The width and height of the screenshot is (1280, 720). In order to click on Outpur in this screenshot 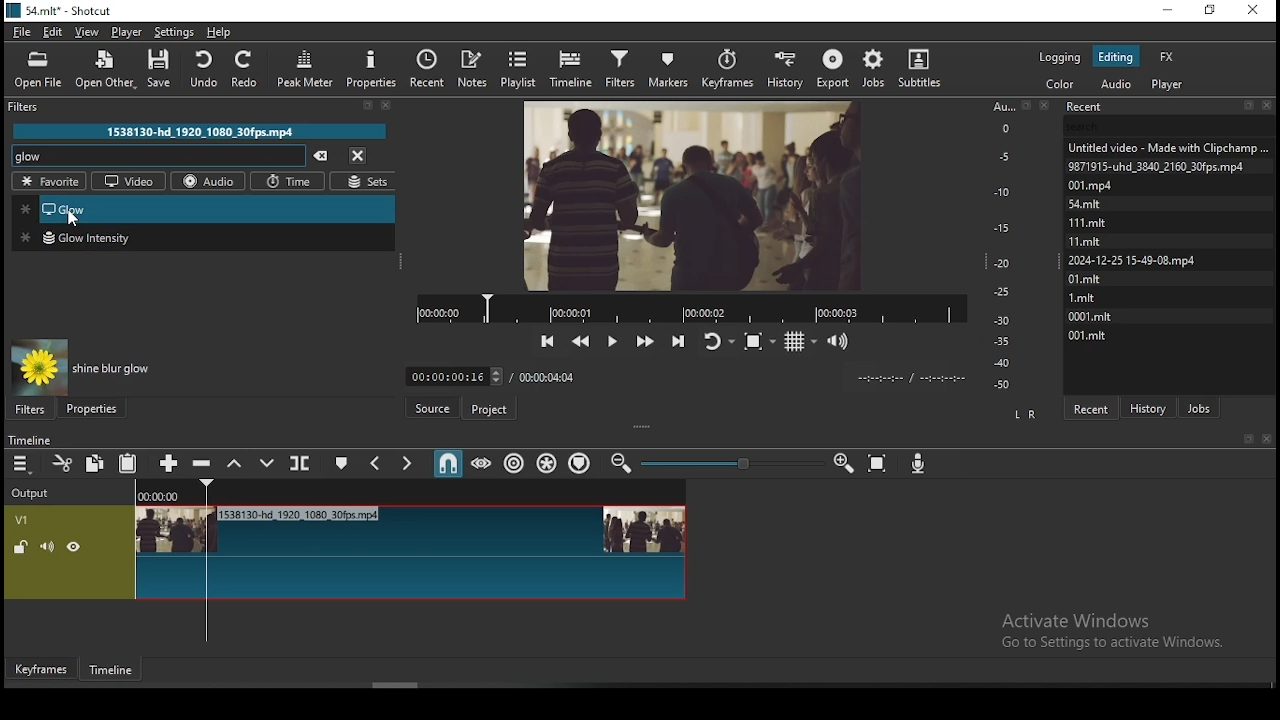, I will do `click(35, 493)`.